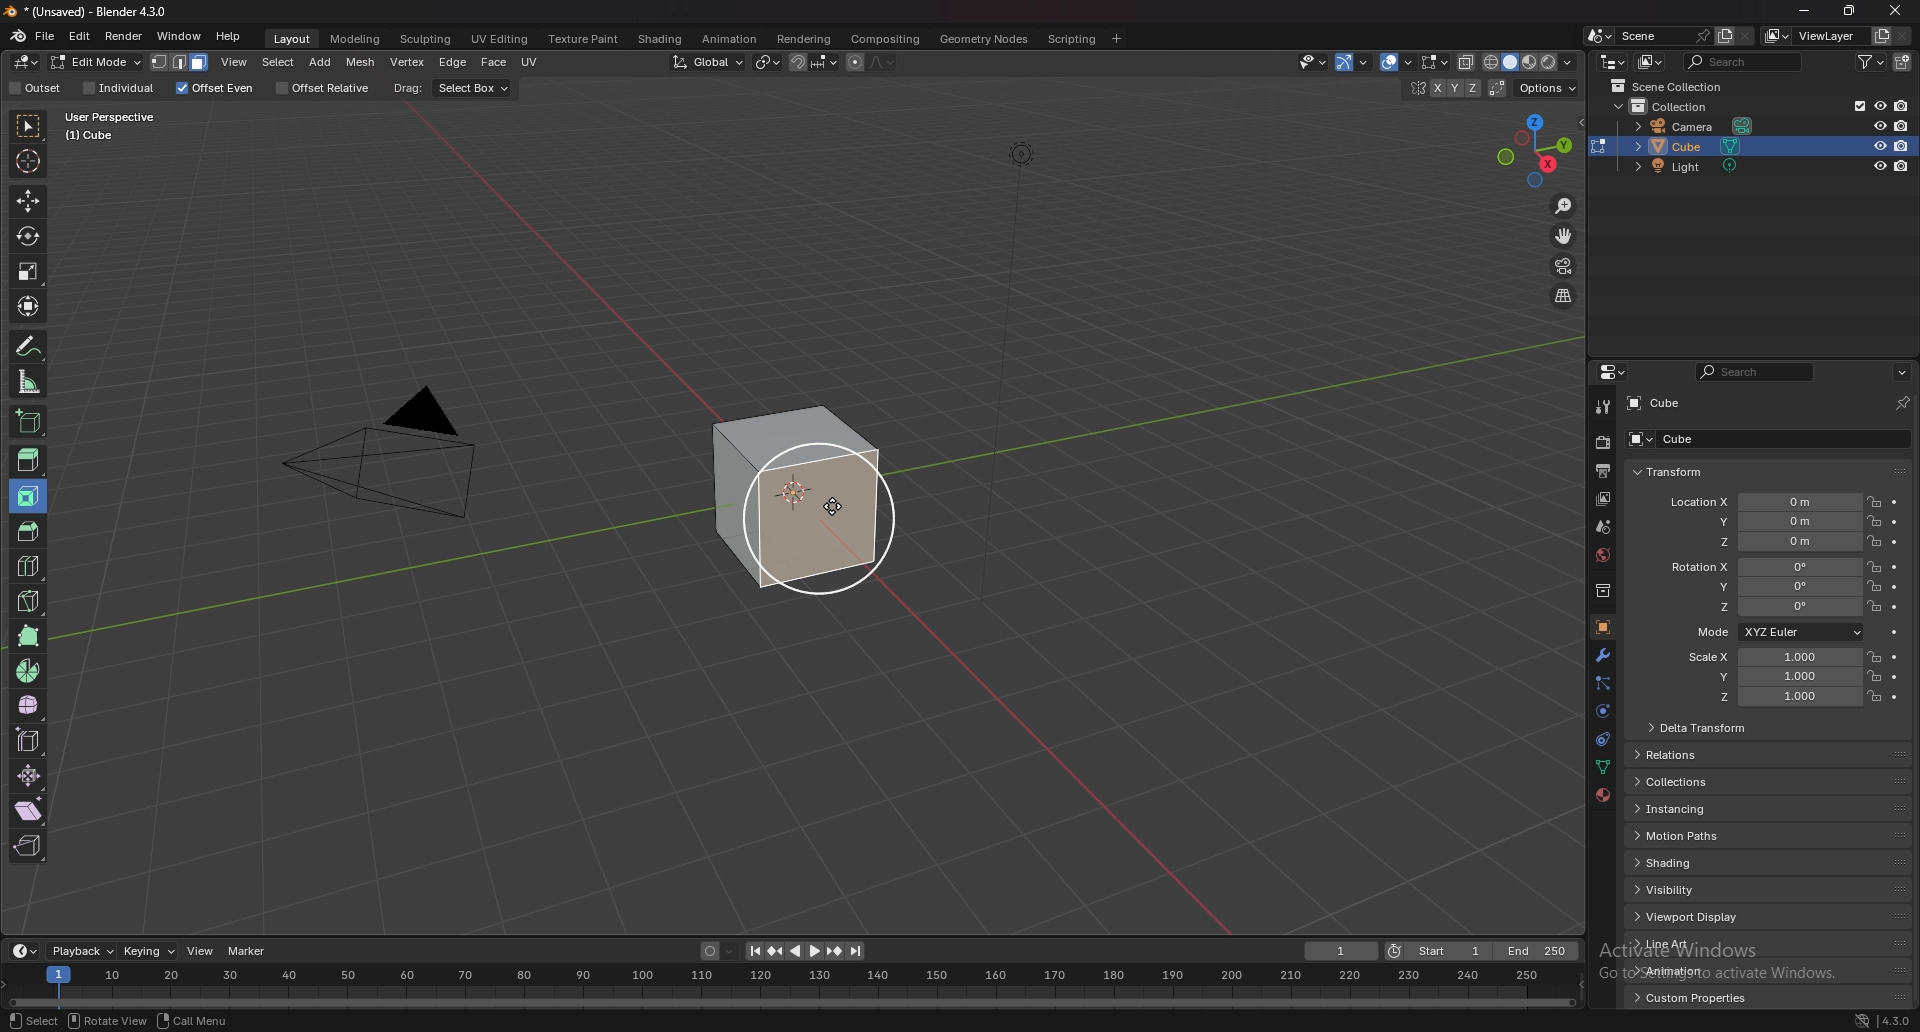 The width and height of the screenshot is (1920, 1032). What do you see at coordinates (775, 952) in the screenshot?
I see `jump to keyframe` at bounding box center [775, 952].